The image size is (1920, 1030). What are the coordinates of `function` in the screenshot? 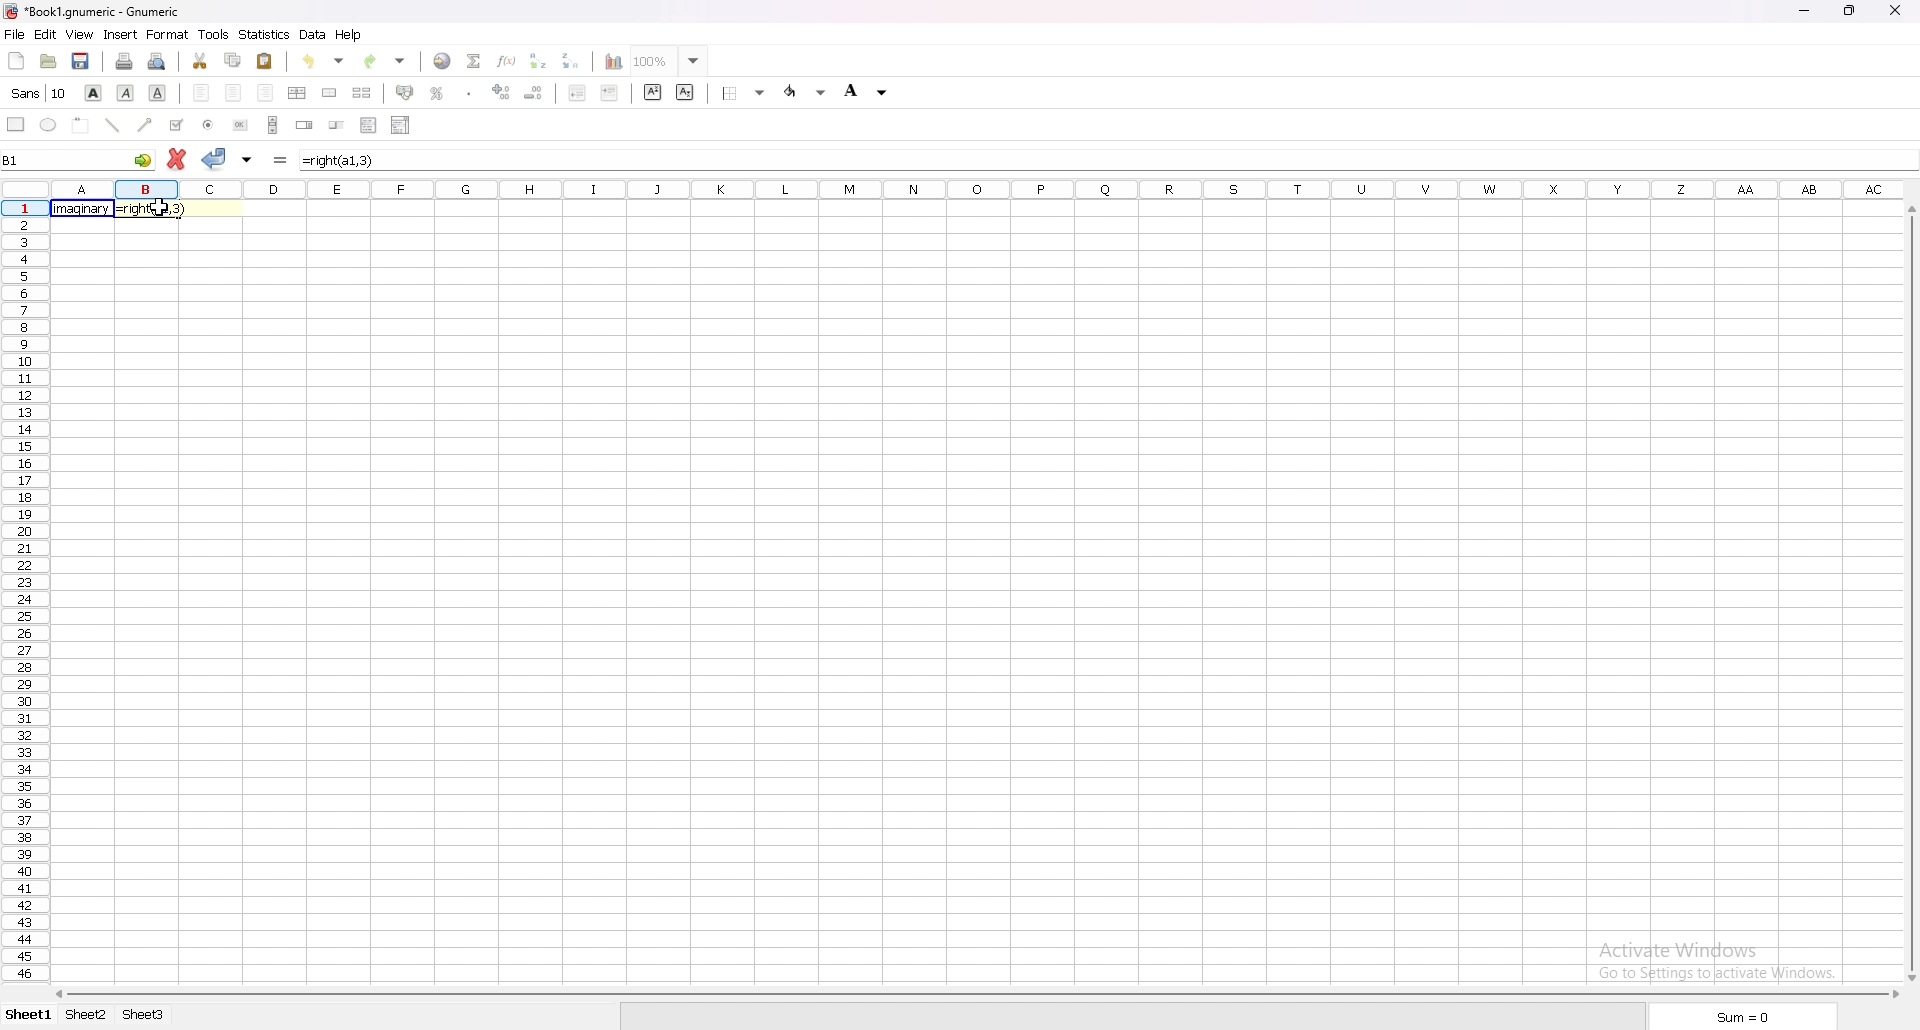 It's located at (507, 60).